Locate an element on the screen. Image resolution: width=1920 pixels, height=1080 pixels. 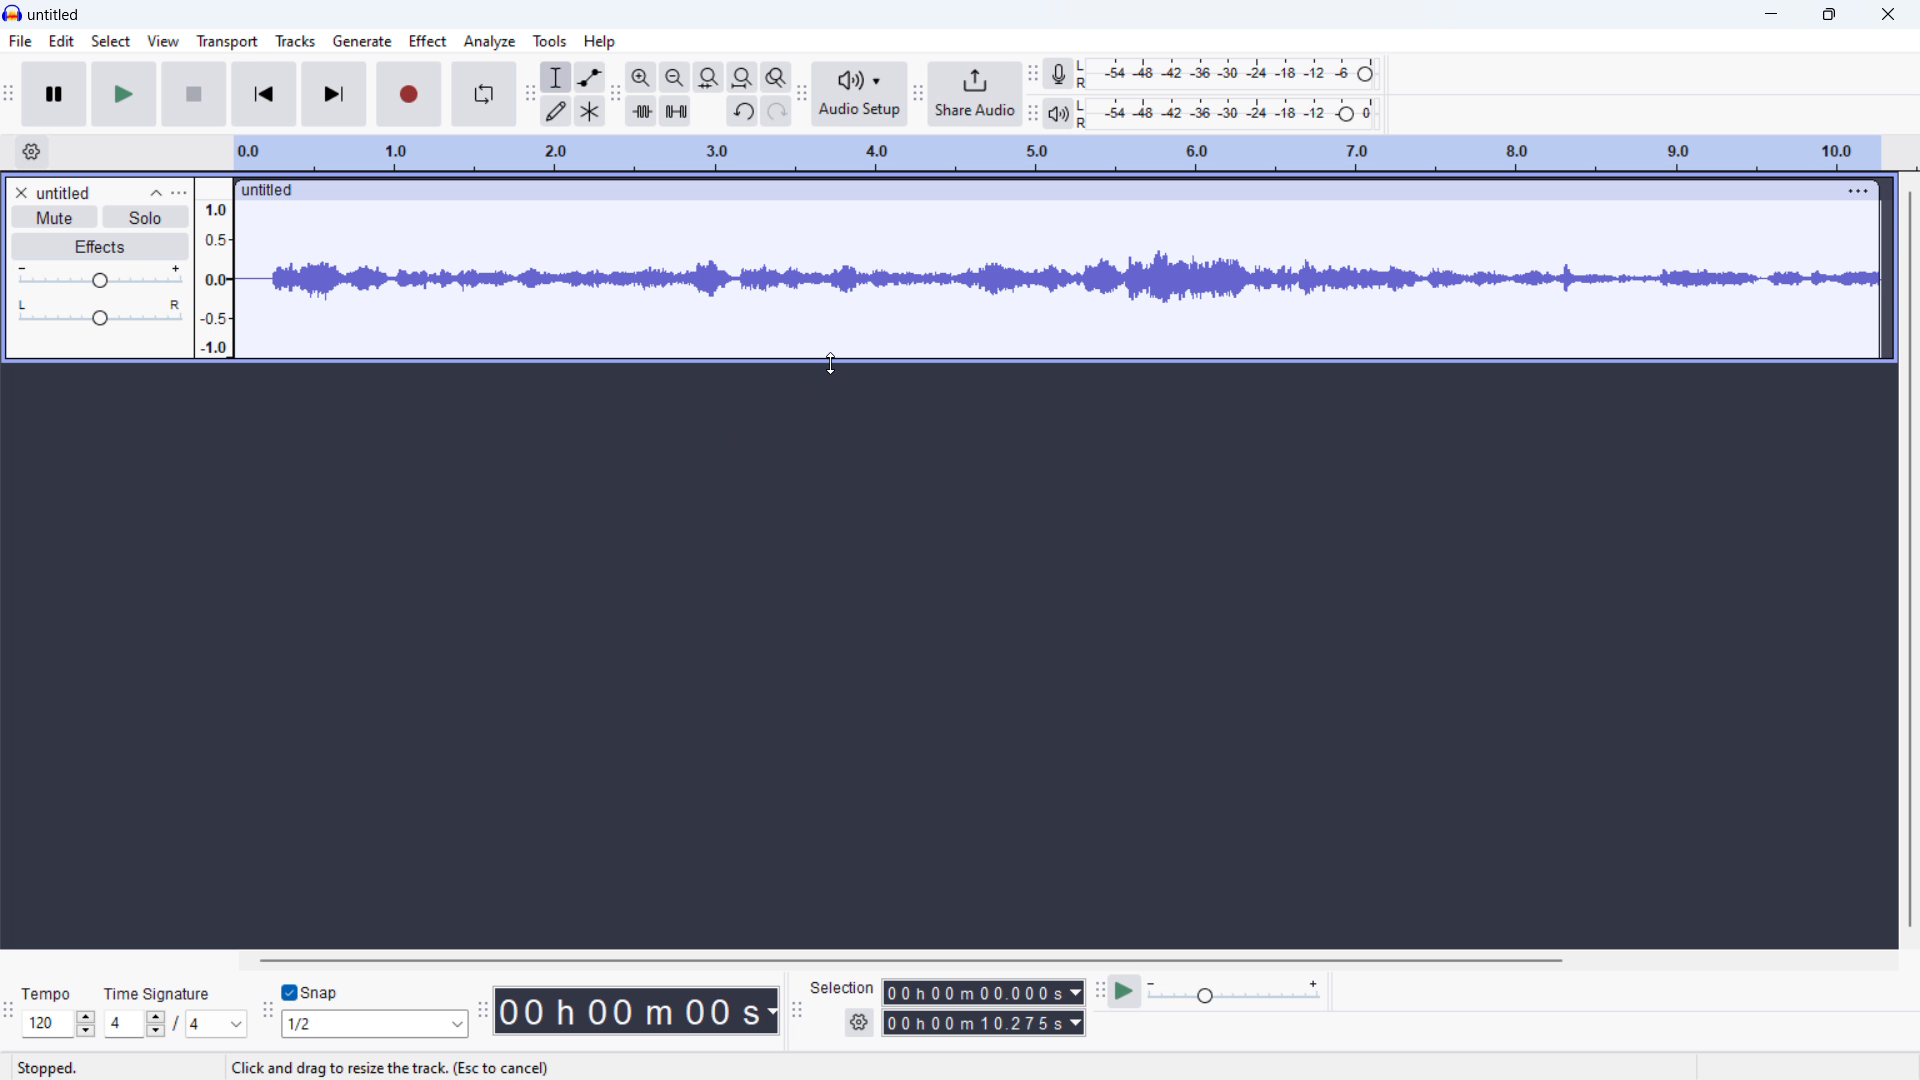
cursor is located at coordinates (828, 365).